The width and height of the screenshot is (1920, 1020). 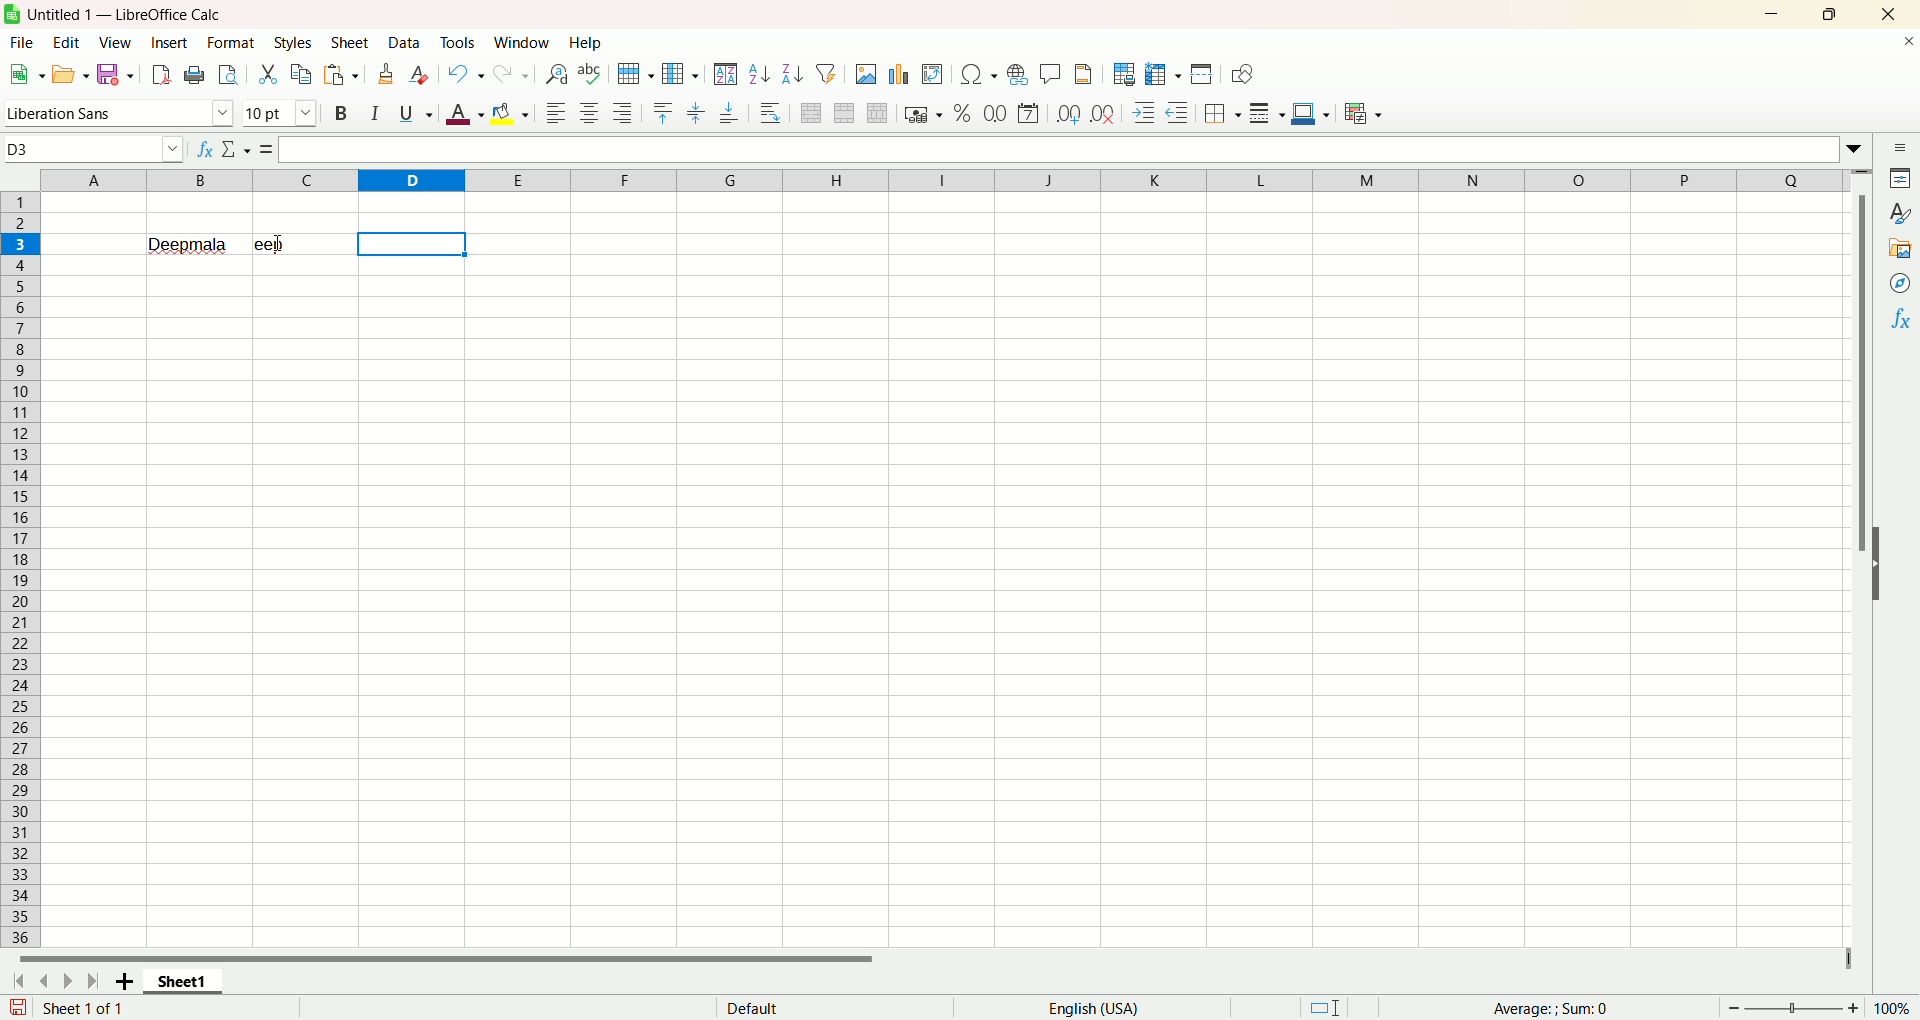 What do you see at coordinates (681, 74) in the screenshot?
I see `Column` at bounding box center [681, 74].